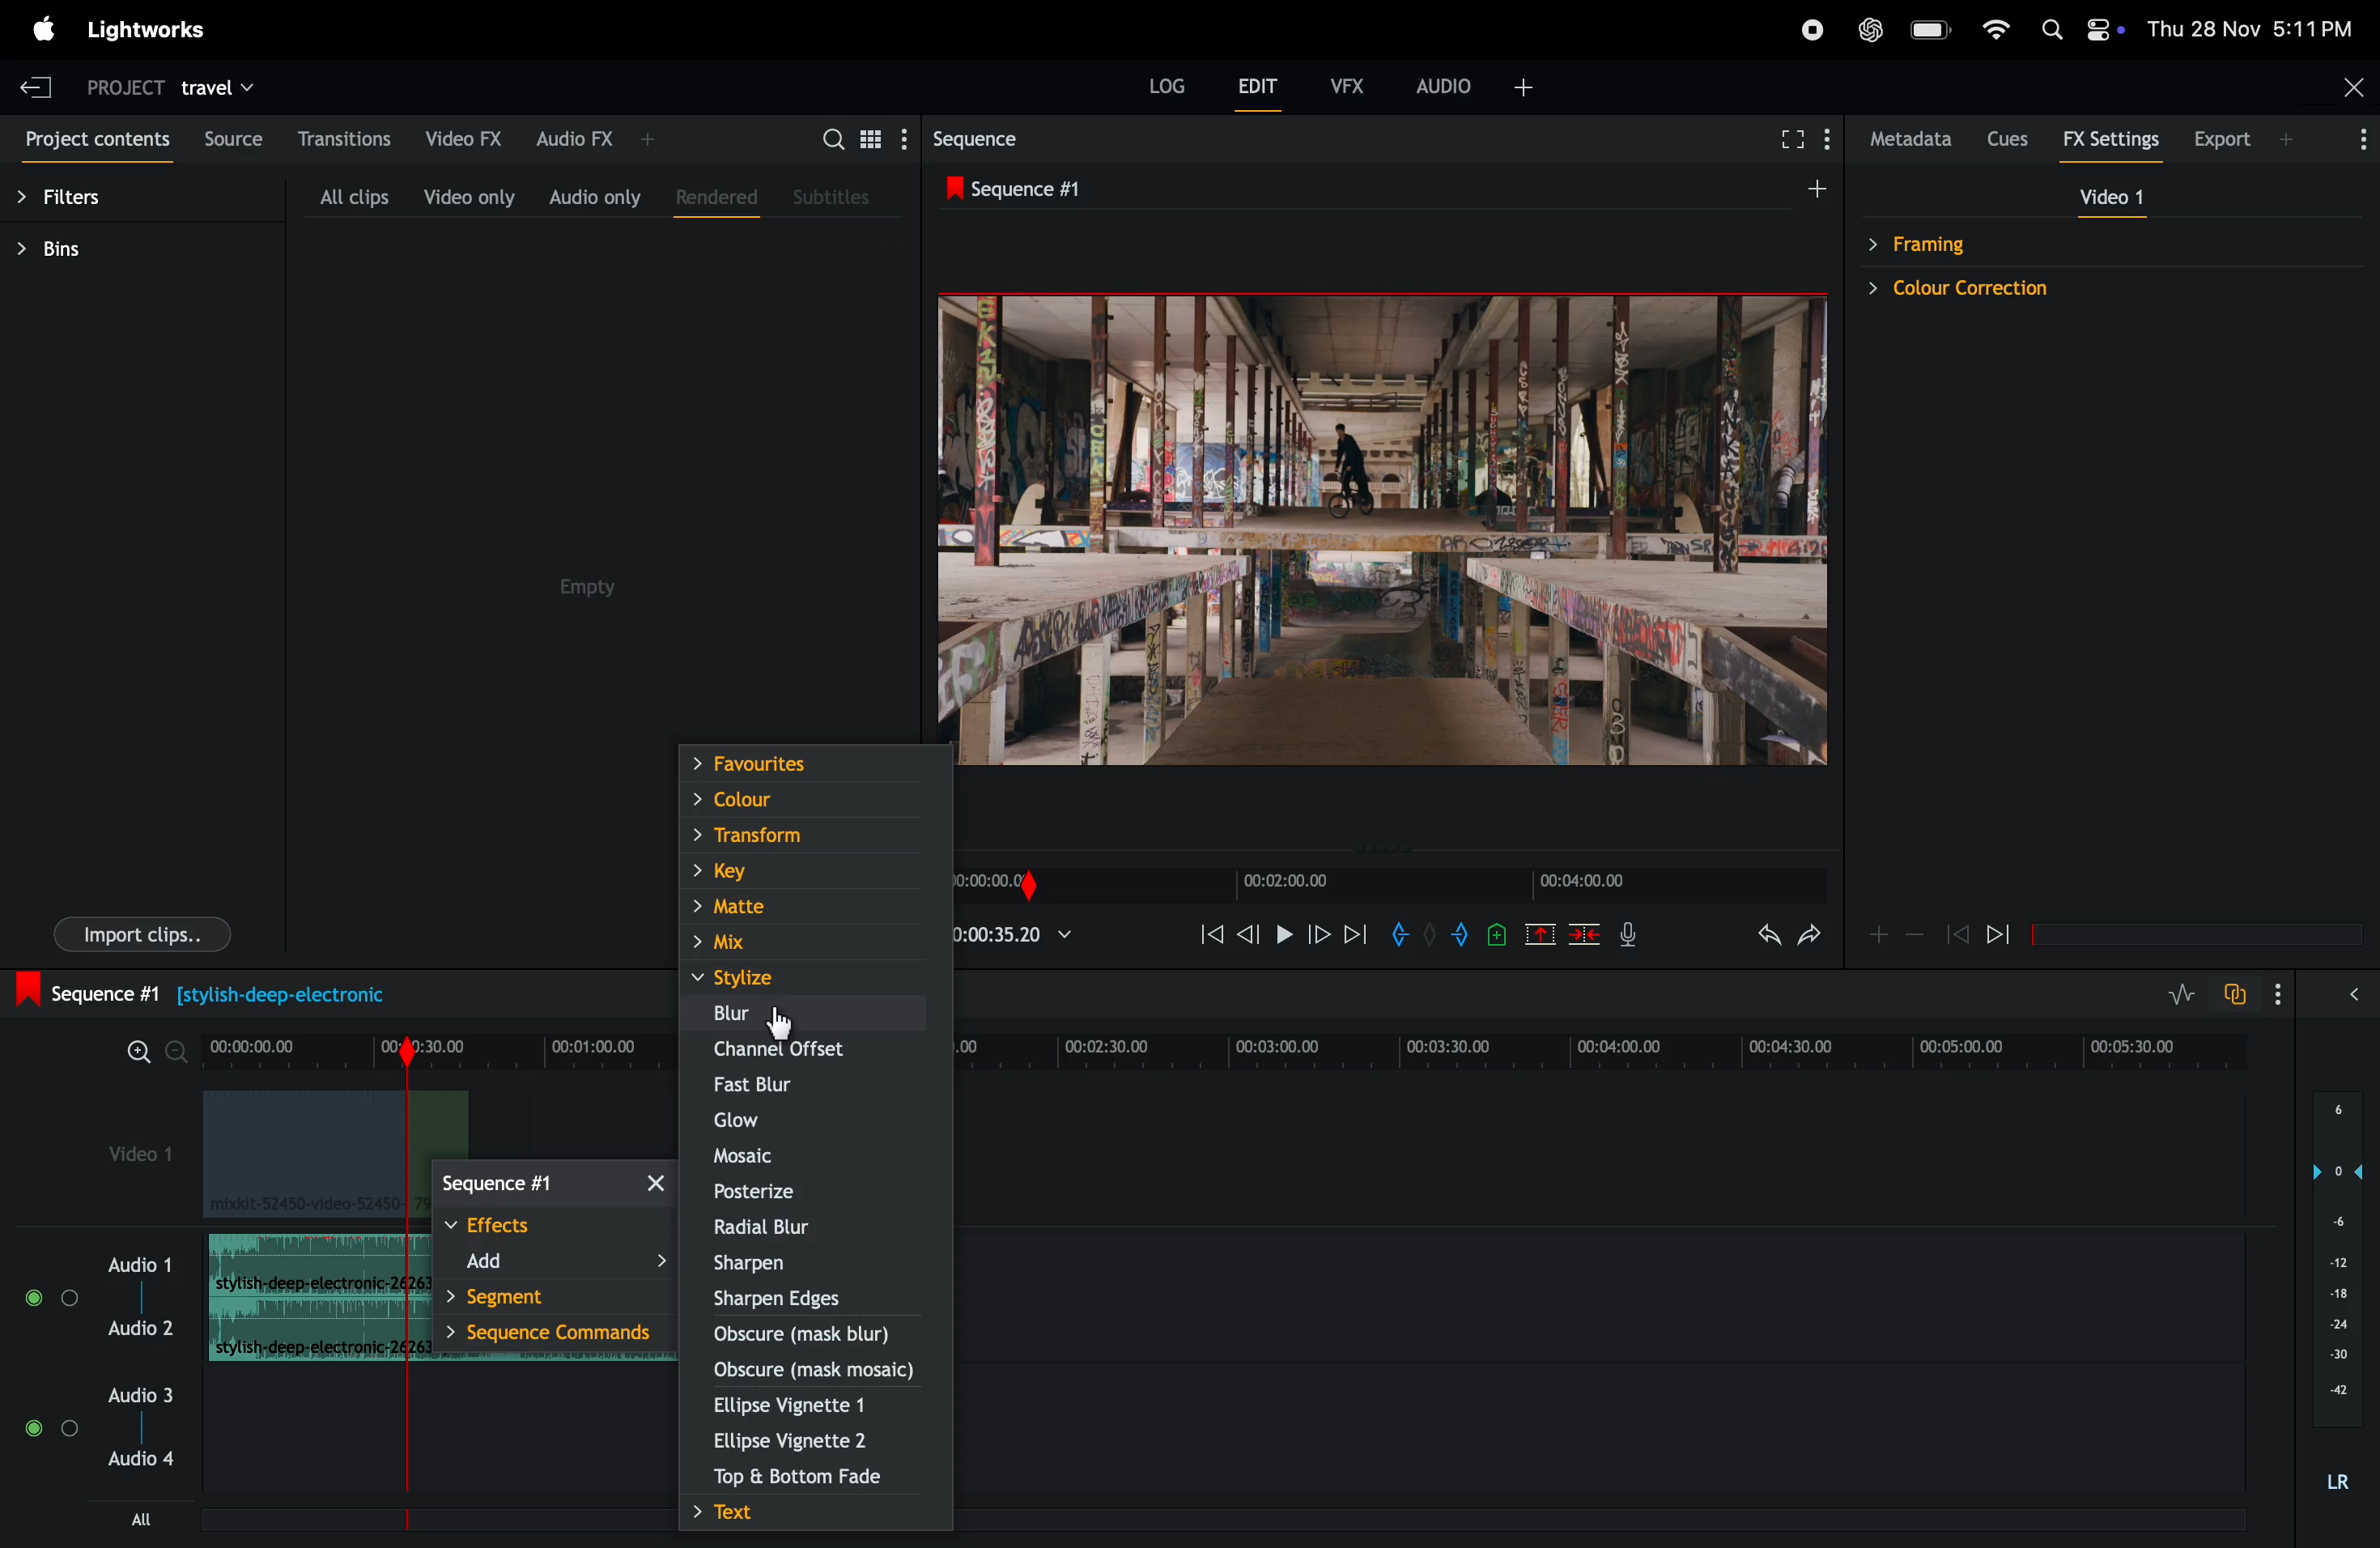 This screenshot has width=2380, height=1548. What do you see at coordinates (804, 1120) in the screenshot?
I see `glow` at bounding box center [804, 1120].